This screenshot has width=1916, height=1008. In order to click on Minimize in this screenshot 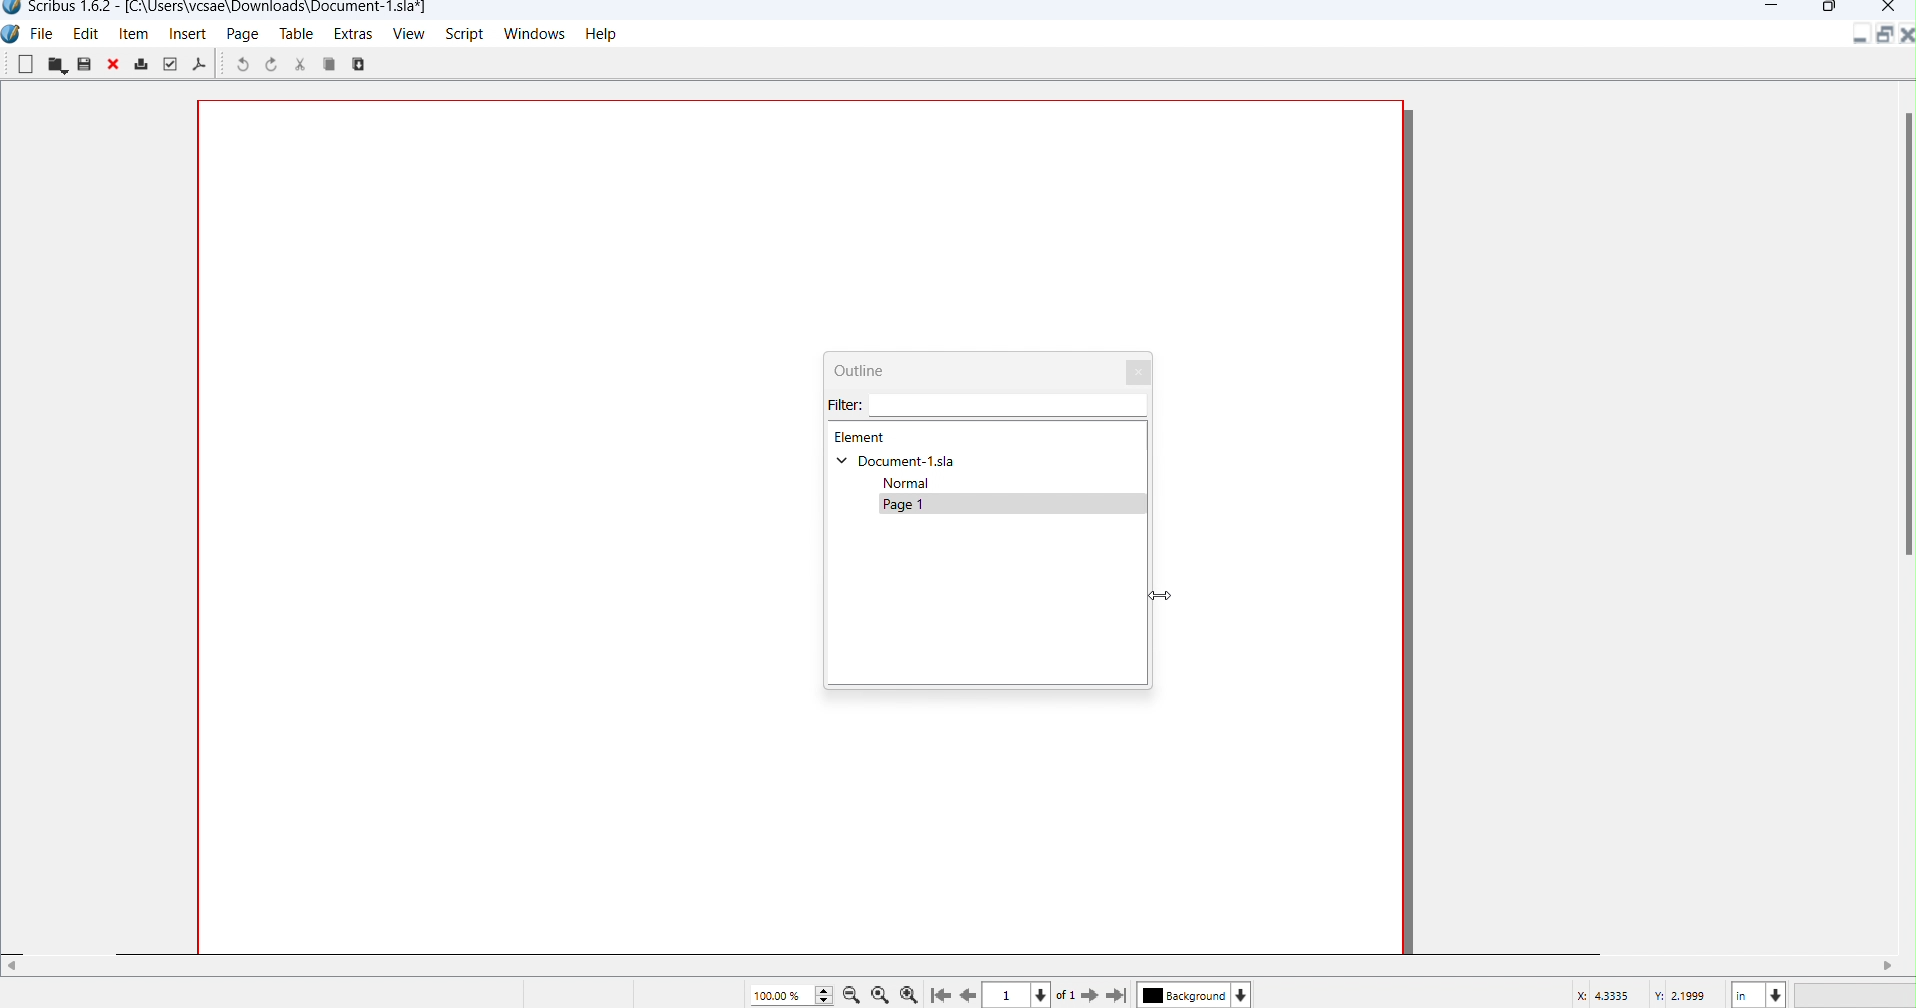, I will do `click(1772, 8)`.